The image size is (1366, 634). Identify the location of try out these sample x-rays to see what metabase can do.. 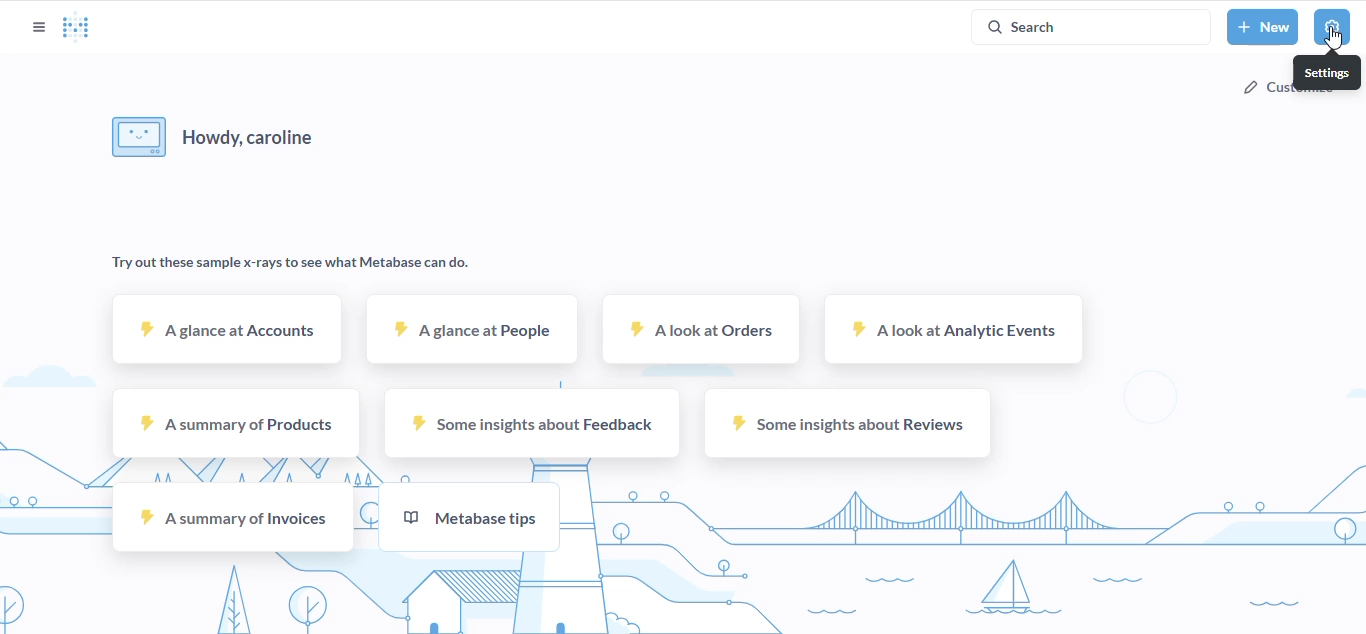
(290, 263).